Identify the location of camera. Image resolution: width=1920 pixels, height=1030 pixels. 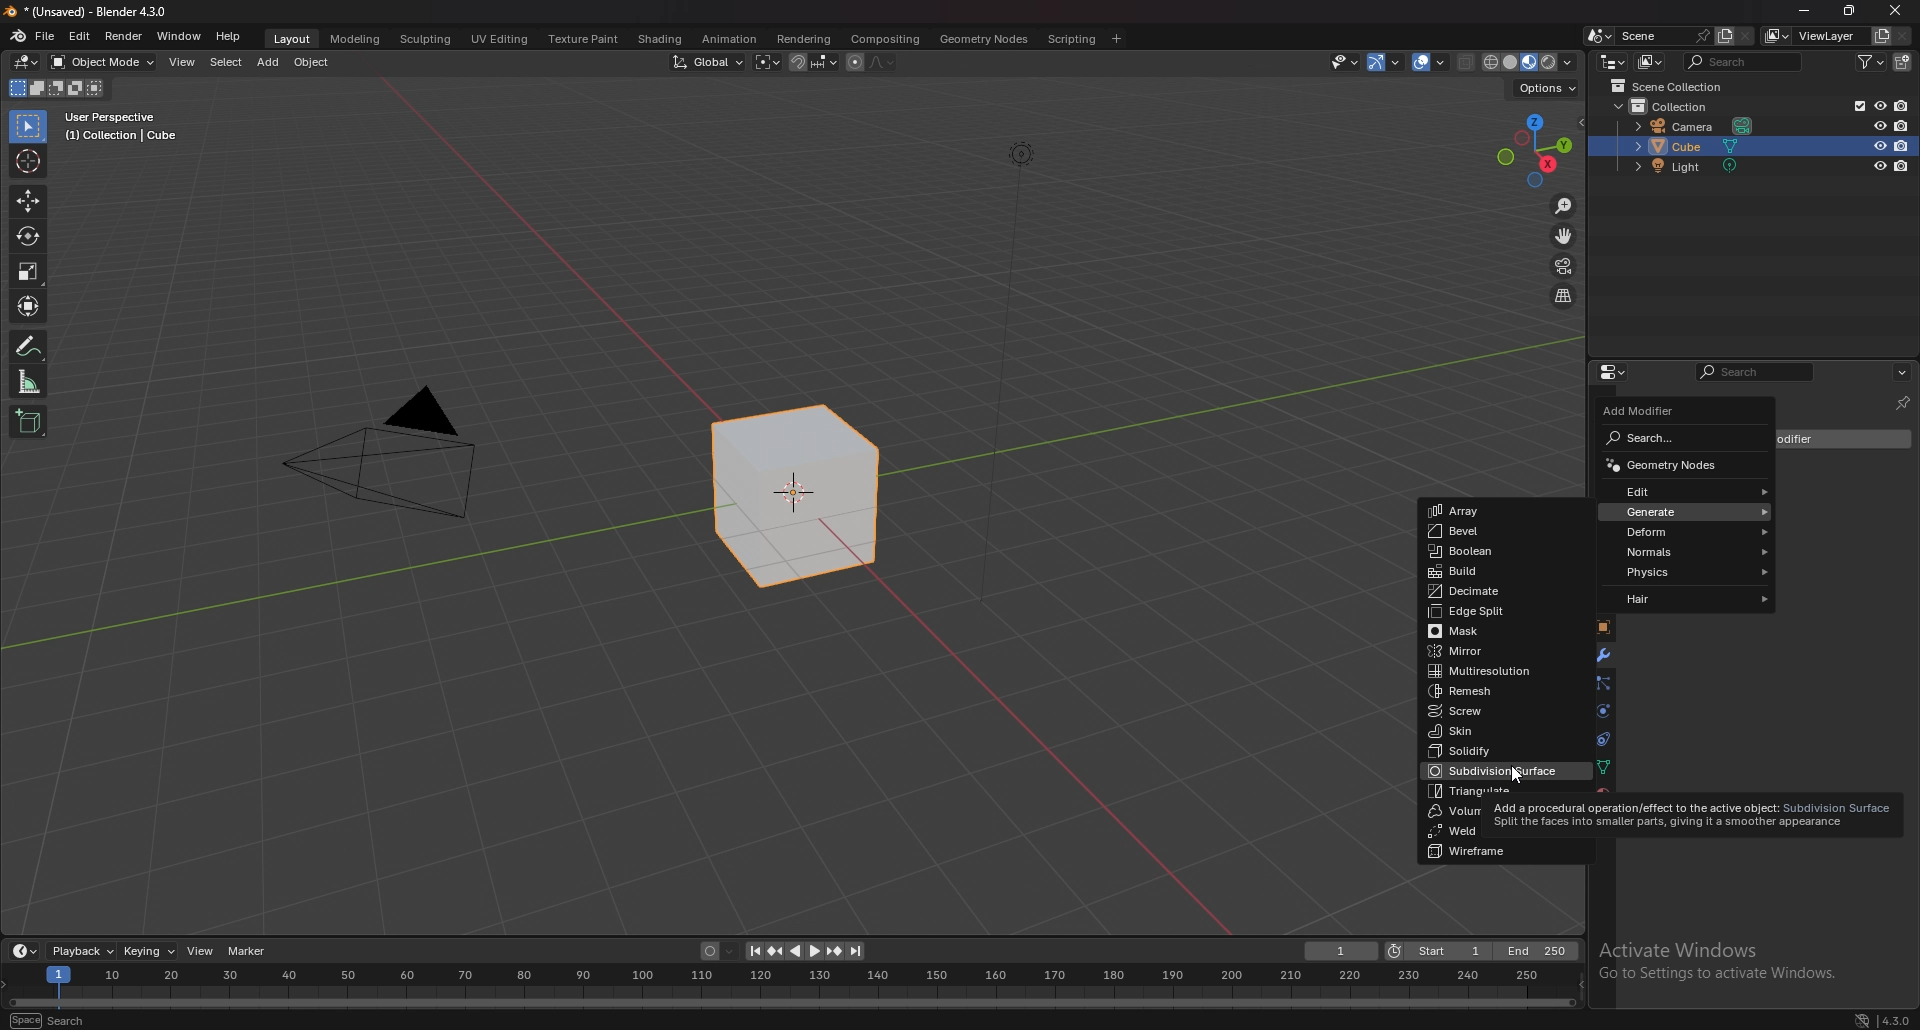
(1697, 126).